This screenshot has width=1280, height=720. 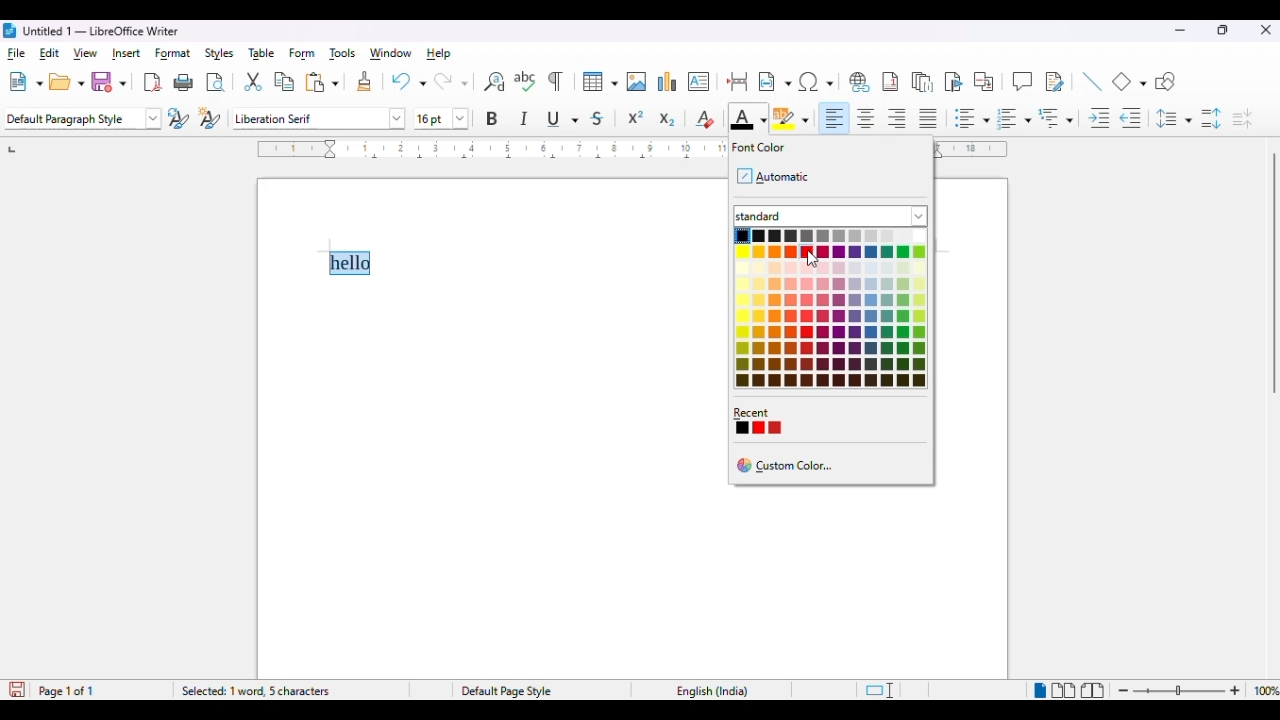 I want to click on insert field, so click(x=775, y=82).